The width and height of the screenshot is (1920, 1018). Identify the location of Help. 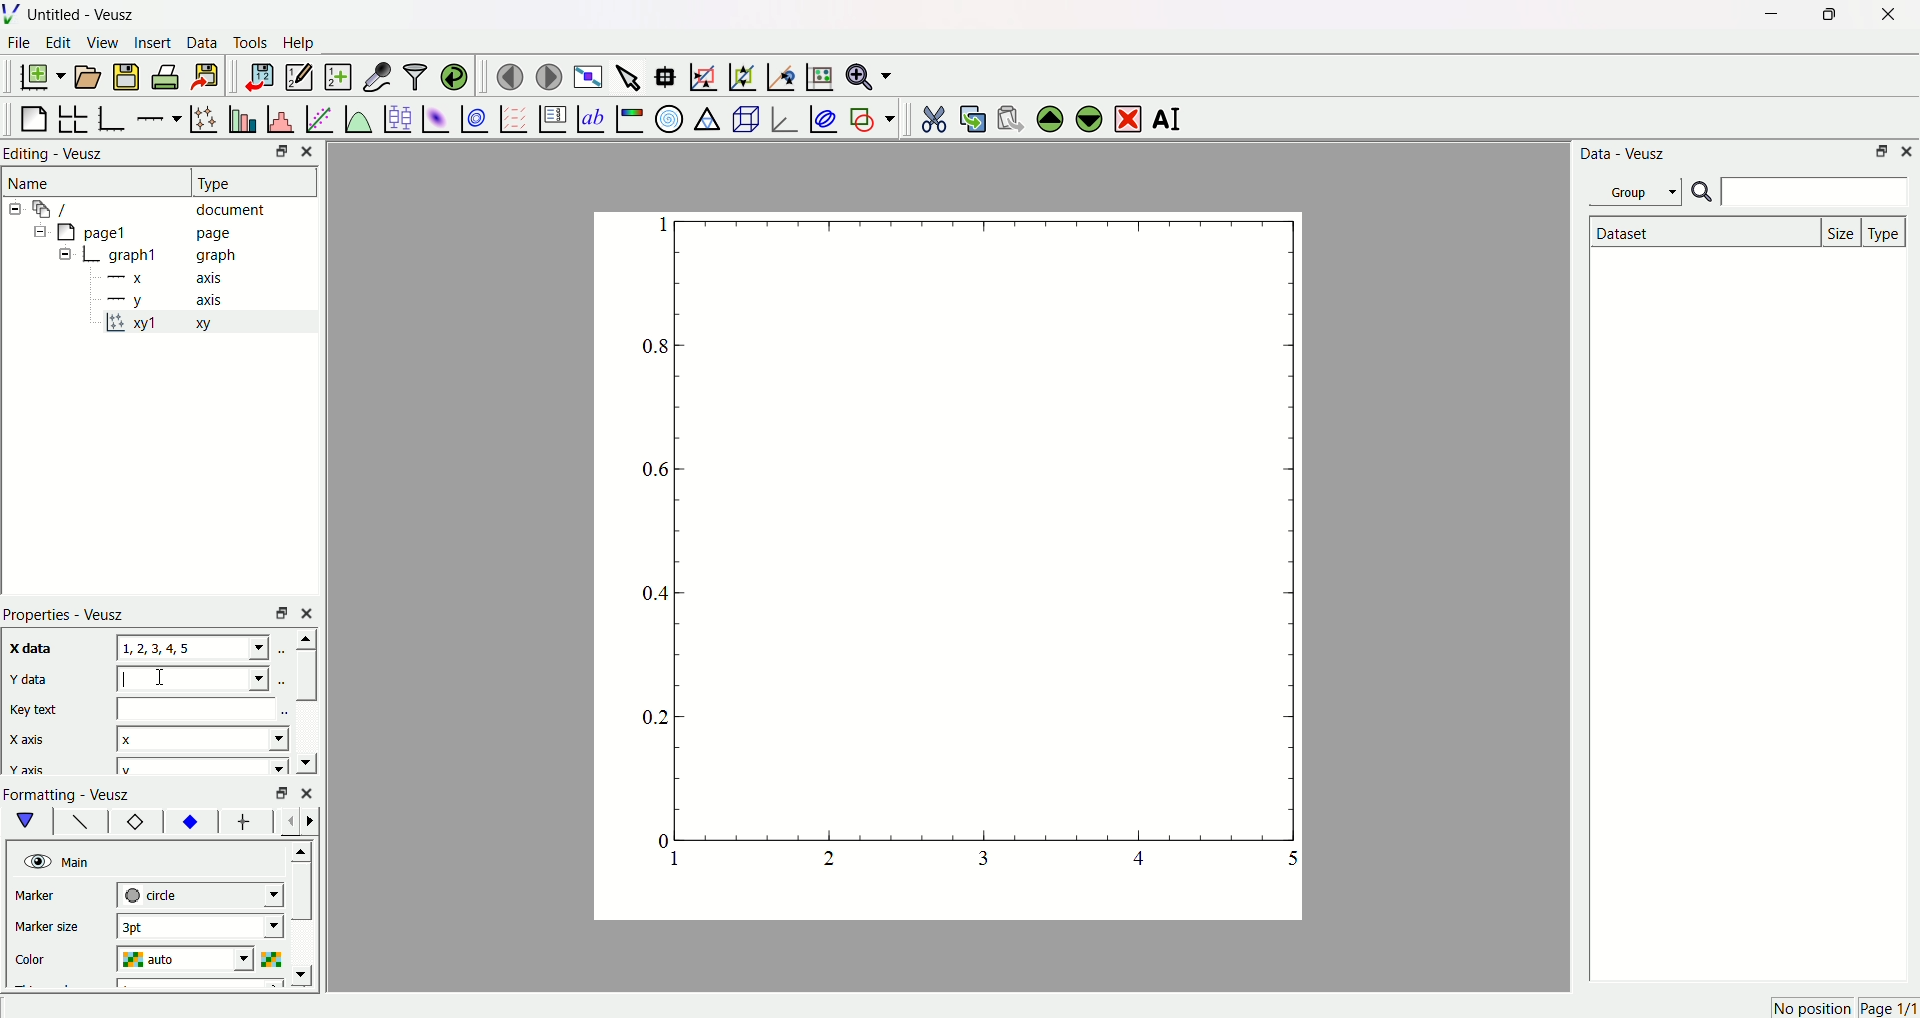
(305, 43).